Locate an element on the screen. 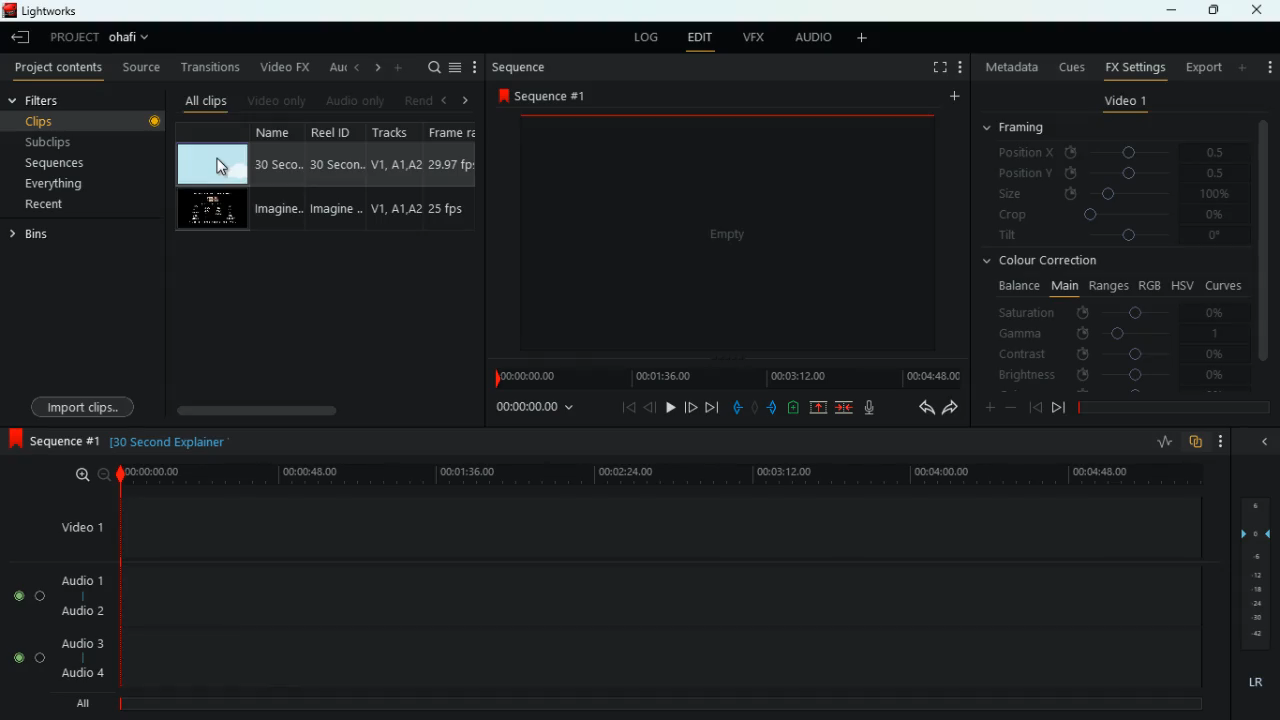  transitions is located at coordinates (208, 66).